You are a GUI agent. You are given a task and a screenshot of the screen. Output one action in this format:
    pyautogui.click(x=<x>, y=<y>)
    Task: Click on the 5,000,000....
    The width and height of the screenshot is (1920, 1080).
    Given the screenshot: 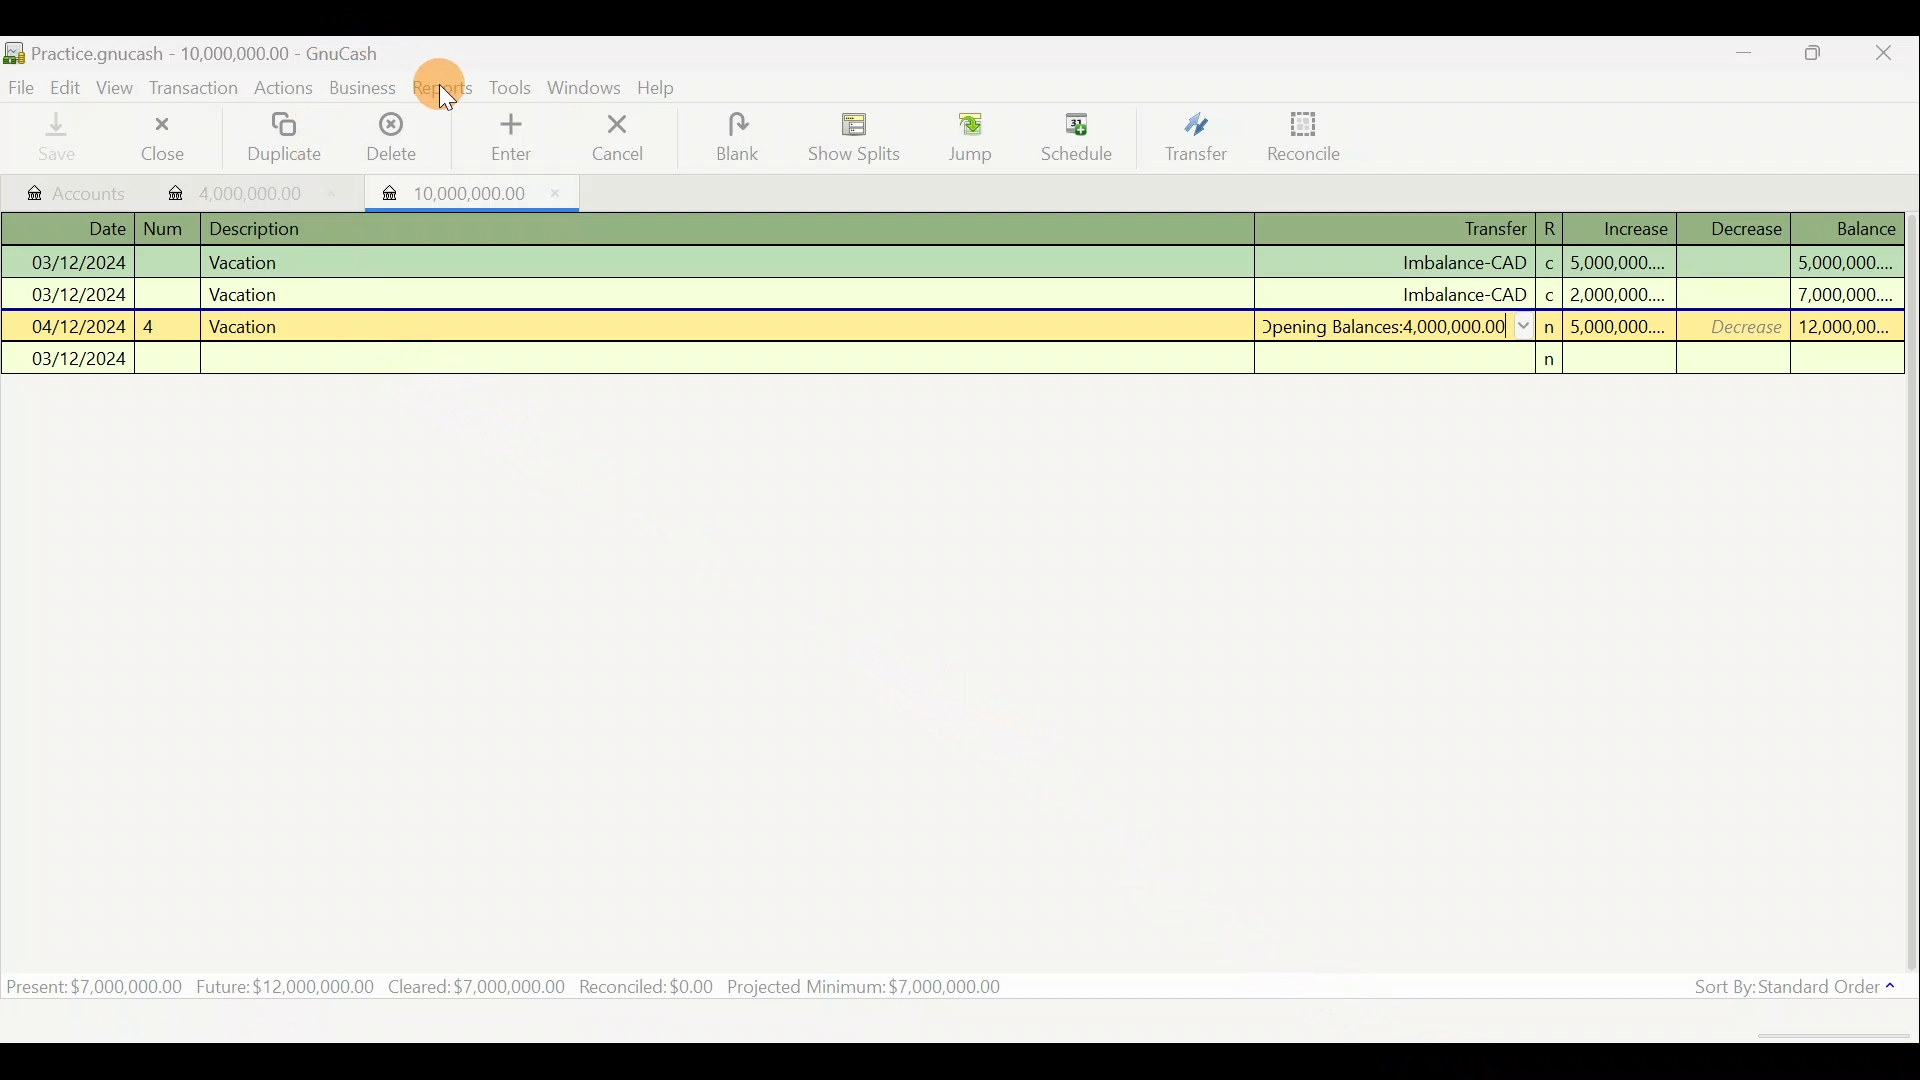 What is the action you would take?
    pyautogui.click(x=1619, y=262)
    